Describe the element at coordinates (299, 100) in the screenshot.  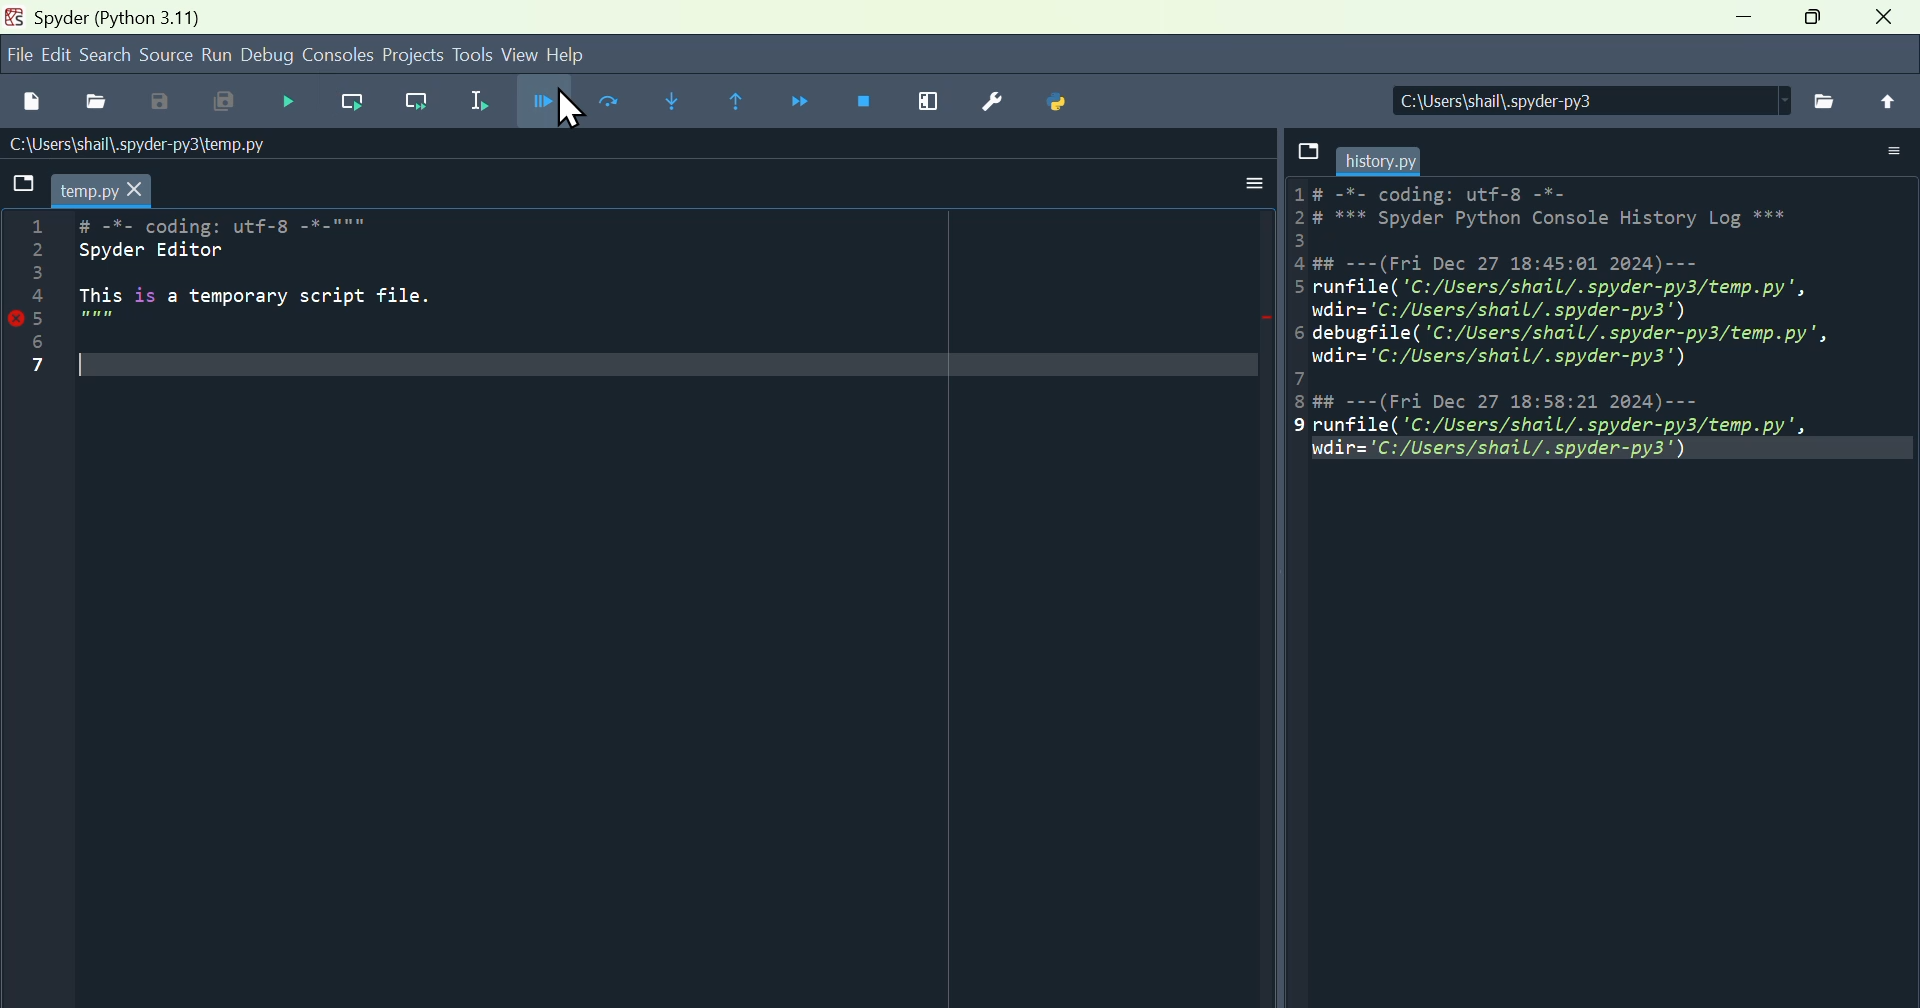
I see `Run` at that location.